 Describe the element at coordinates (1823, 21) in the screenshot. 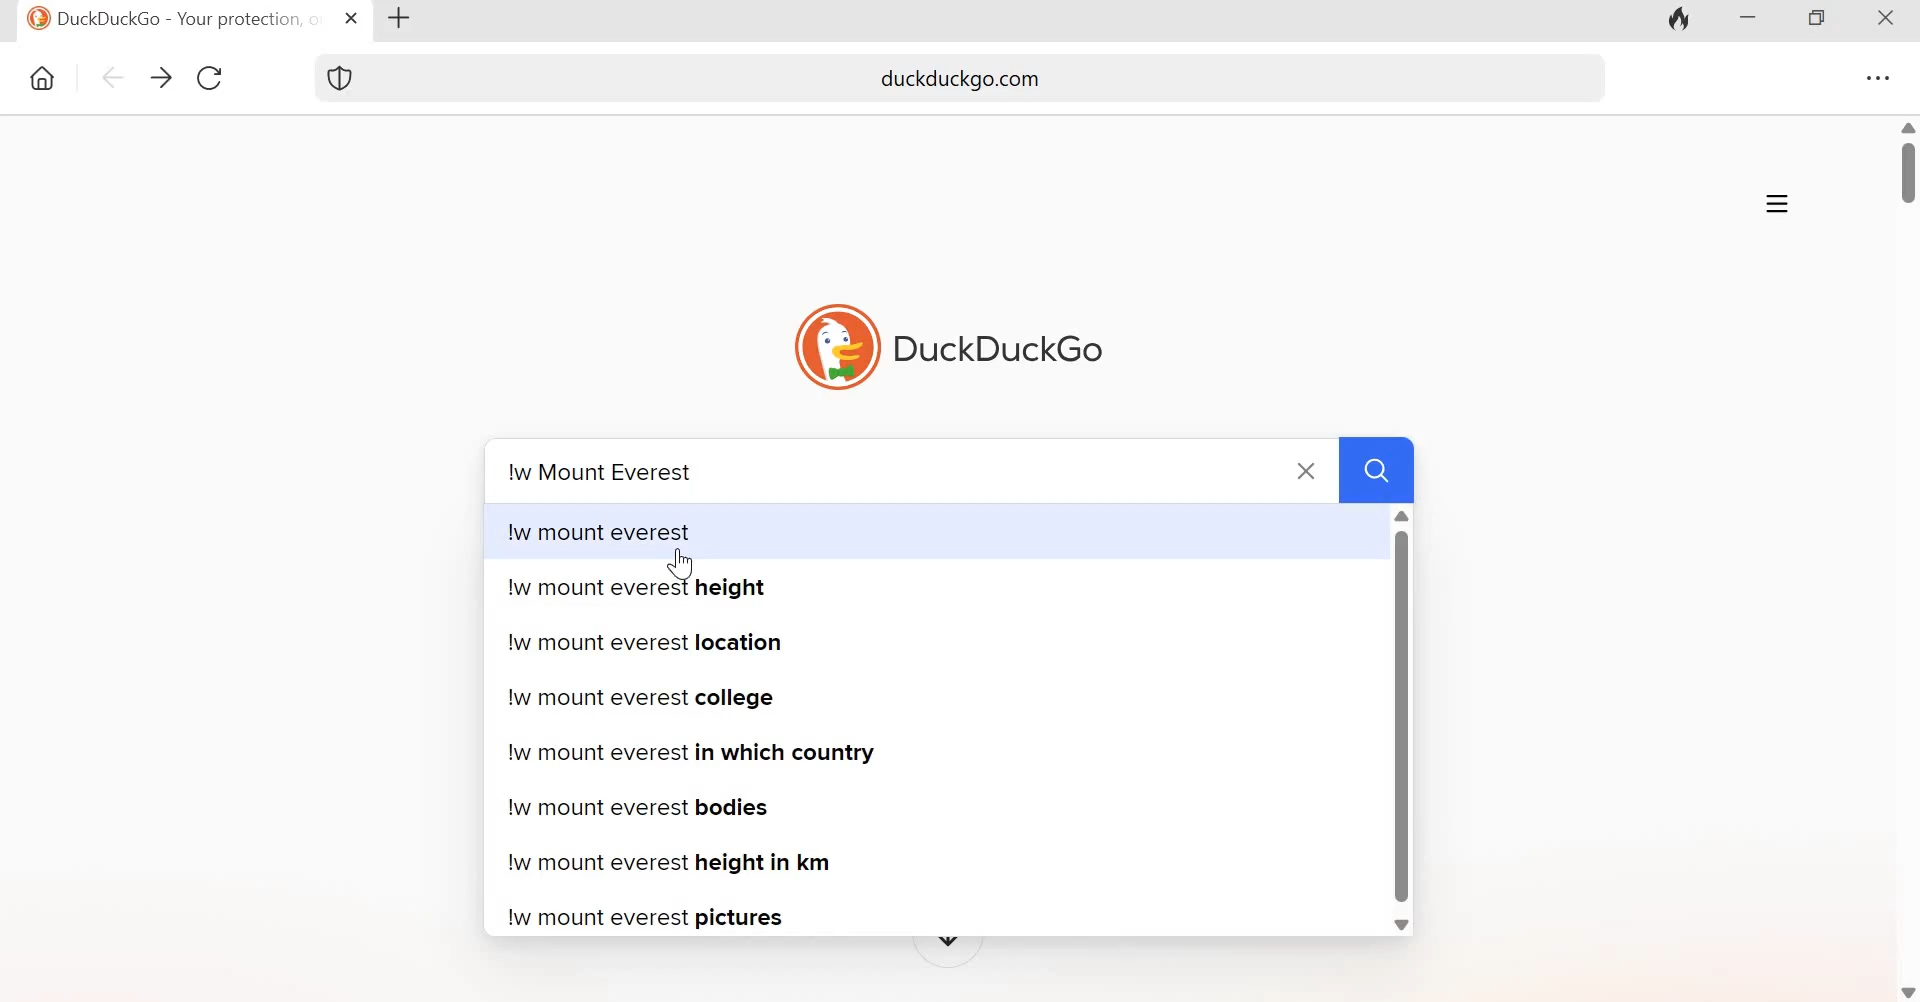

I see `Maximize` at that location.